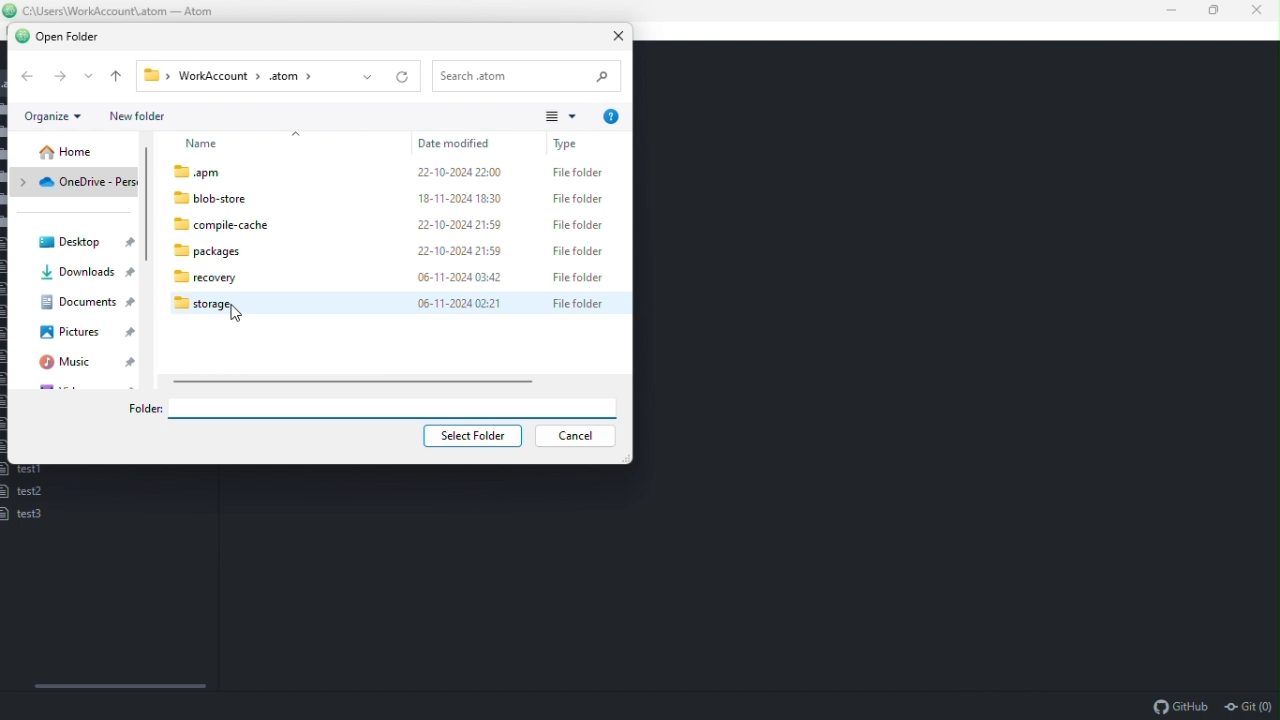 Image resolution: width=1280 pixels, height=720 pixels. What do you see at coordinates (621, 37) in the screenshot?
I see `Close` at bounding box center [621, 37].